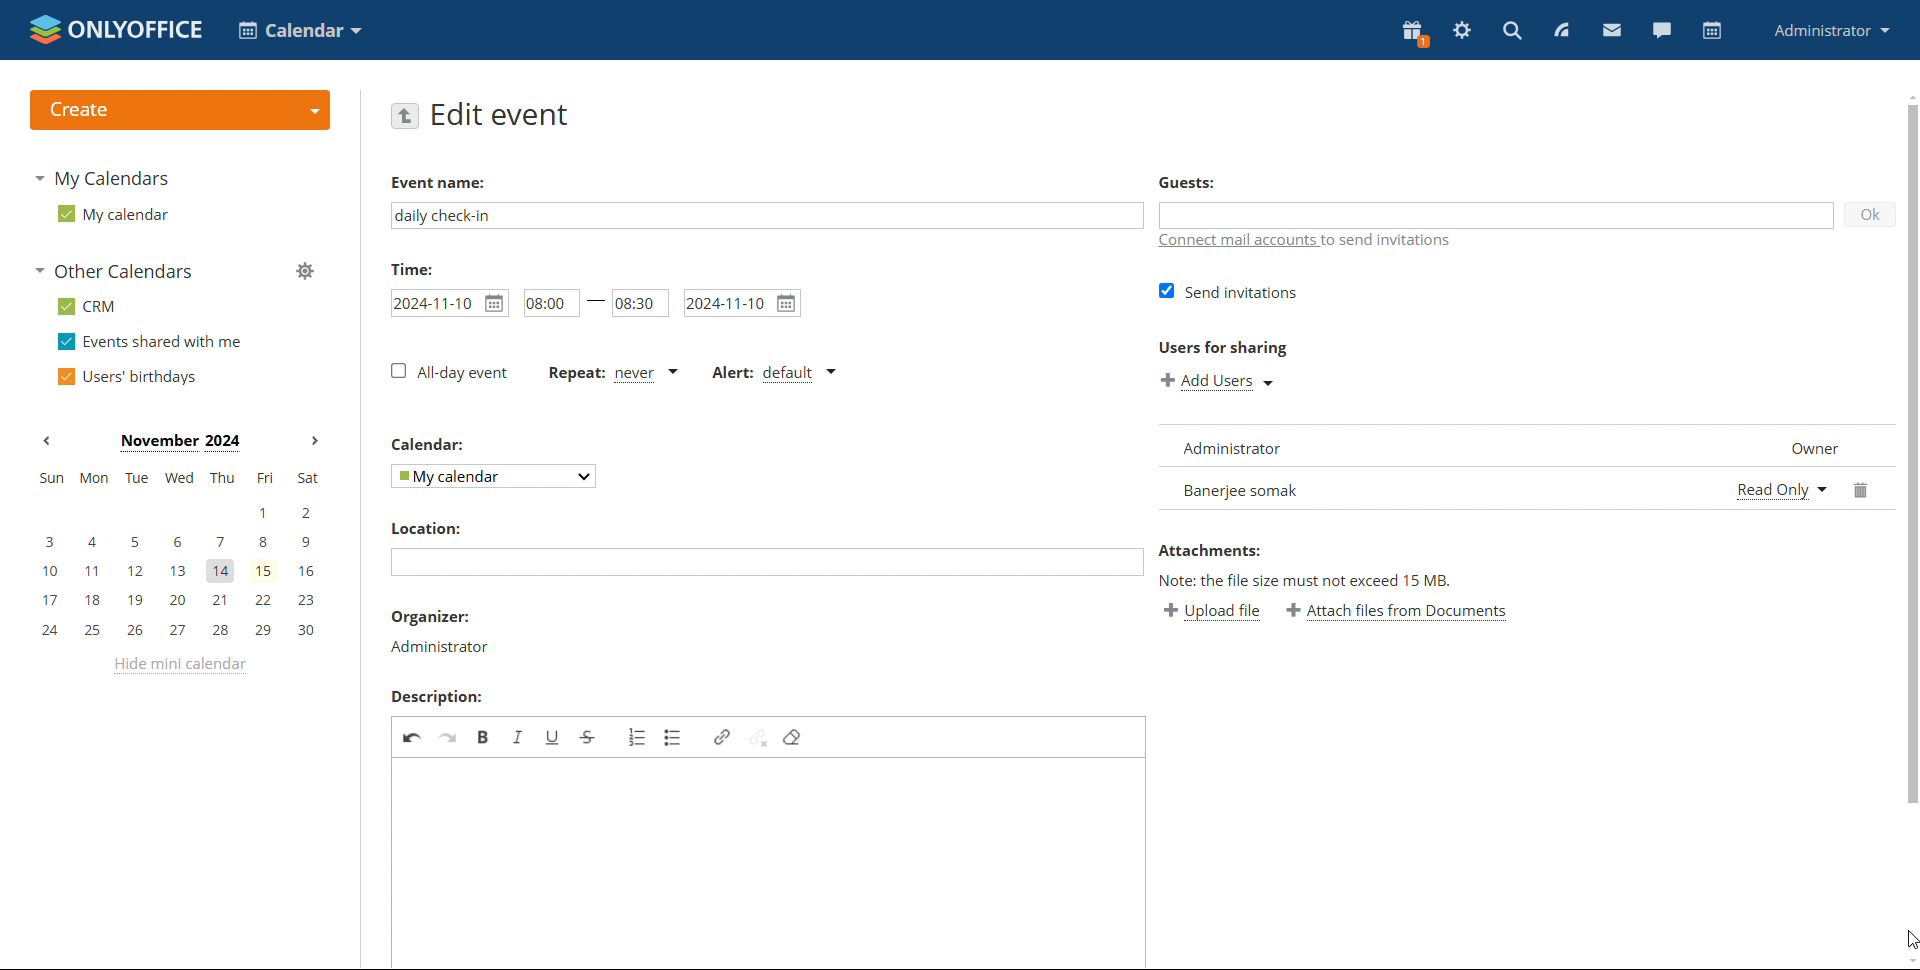  What do you see at coordinates (545, 304) in the screenshot?
I see `start time` at bounding box center [545, 304].